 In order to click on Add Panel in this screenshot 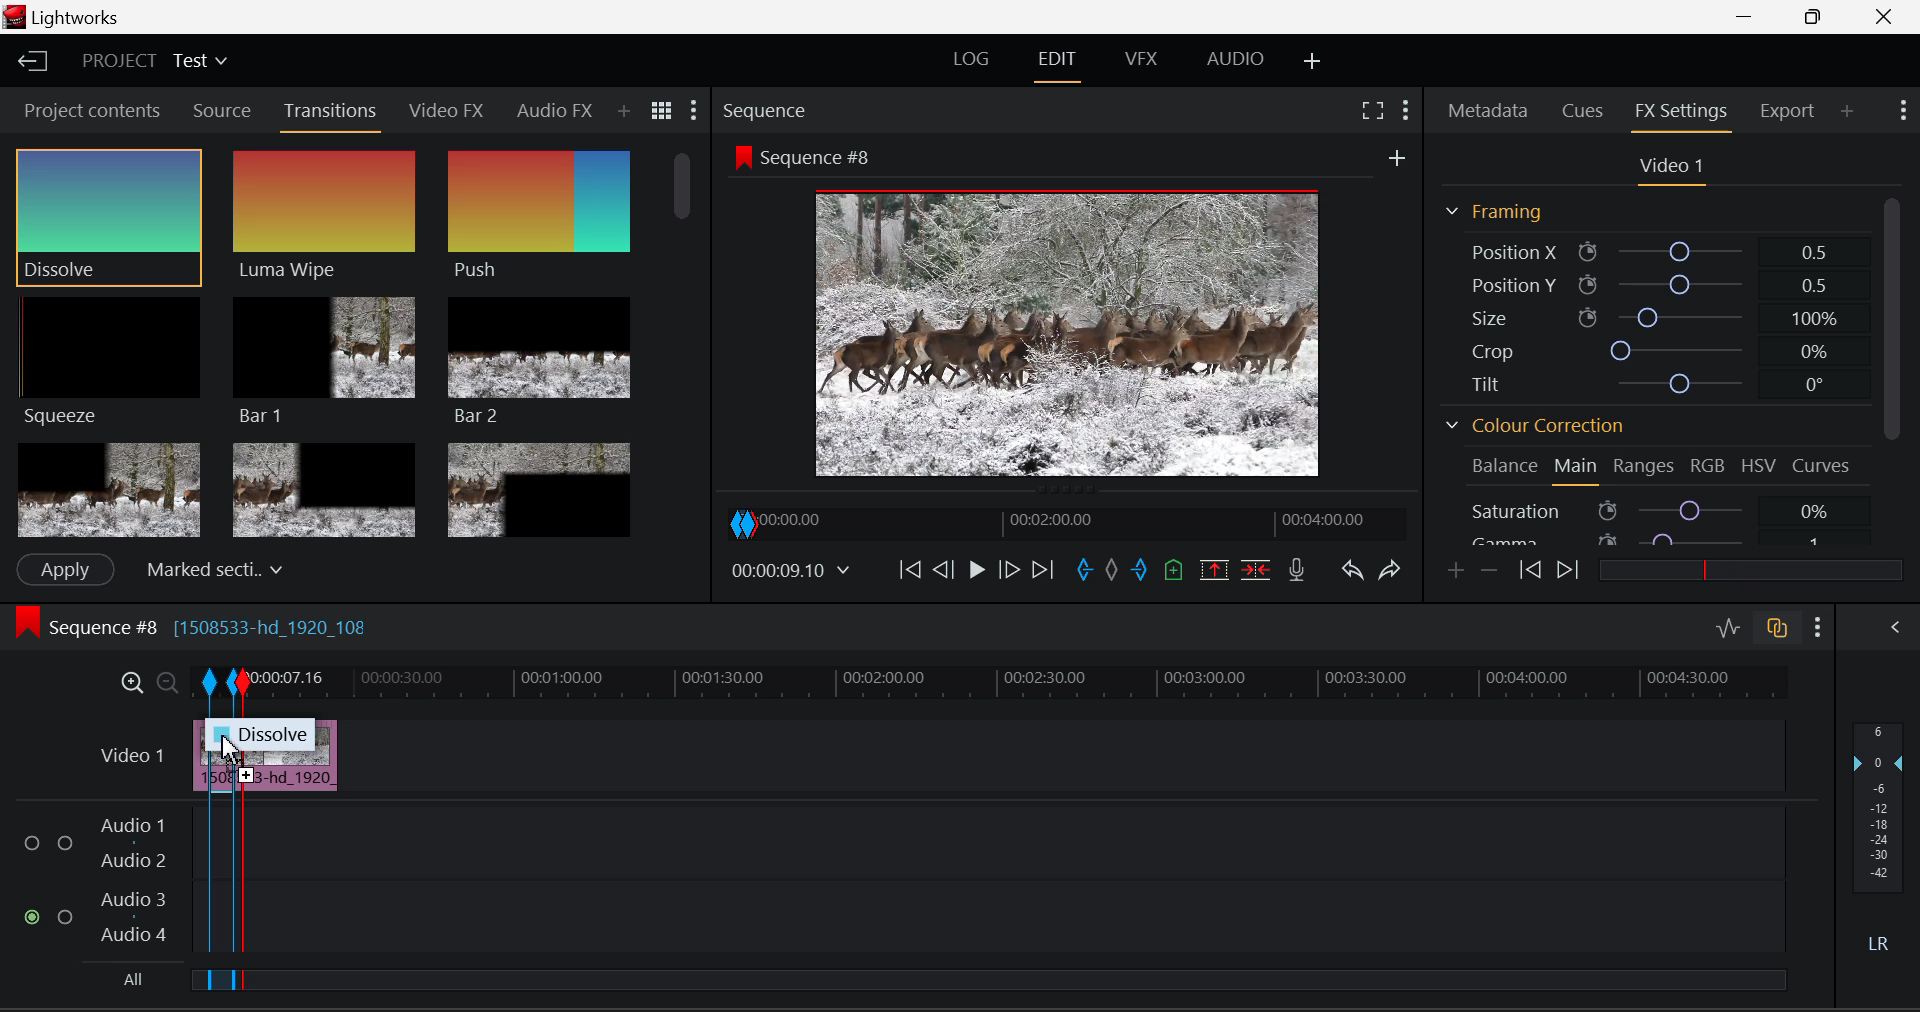, I will do `click(1847, 112)`.